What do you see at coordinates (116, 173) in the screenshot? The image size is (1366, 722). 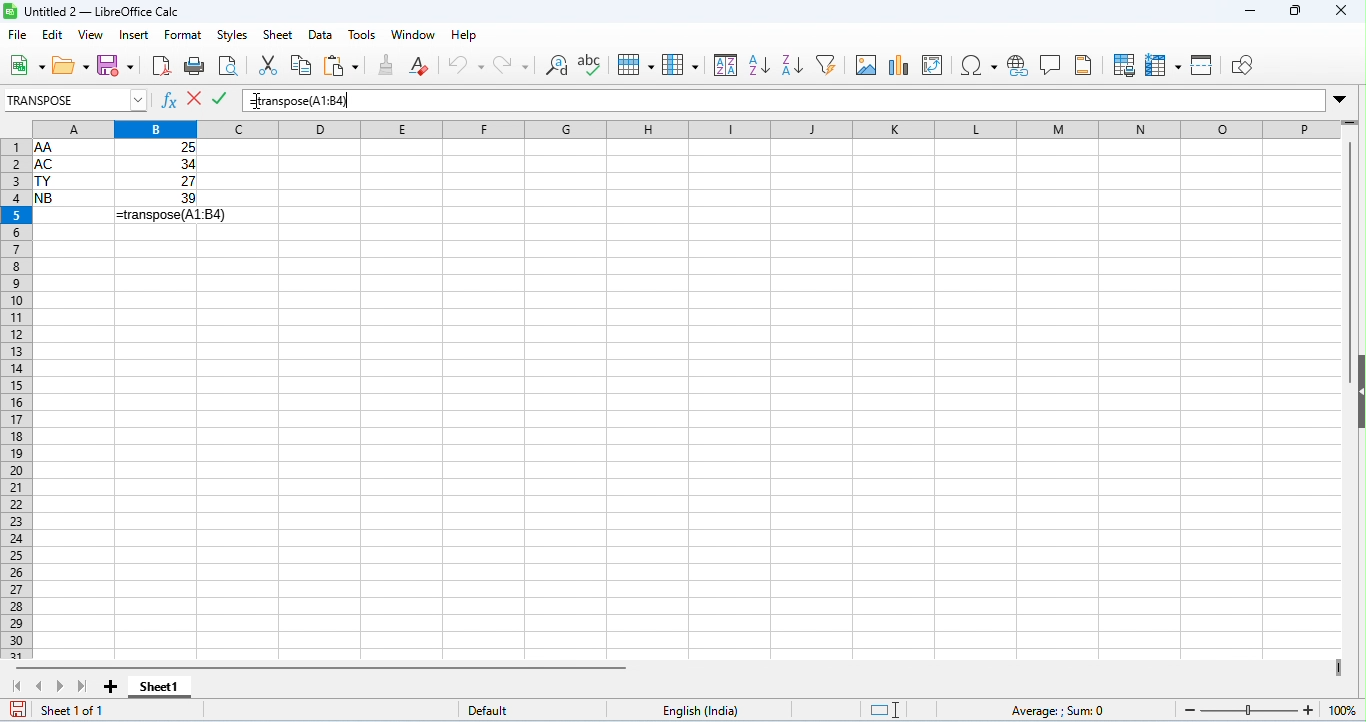 I see `range of cells` at bounding box center [116, 173].